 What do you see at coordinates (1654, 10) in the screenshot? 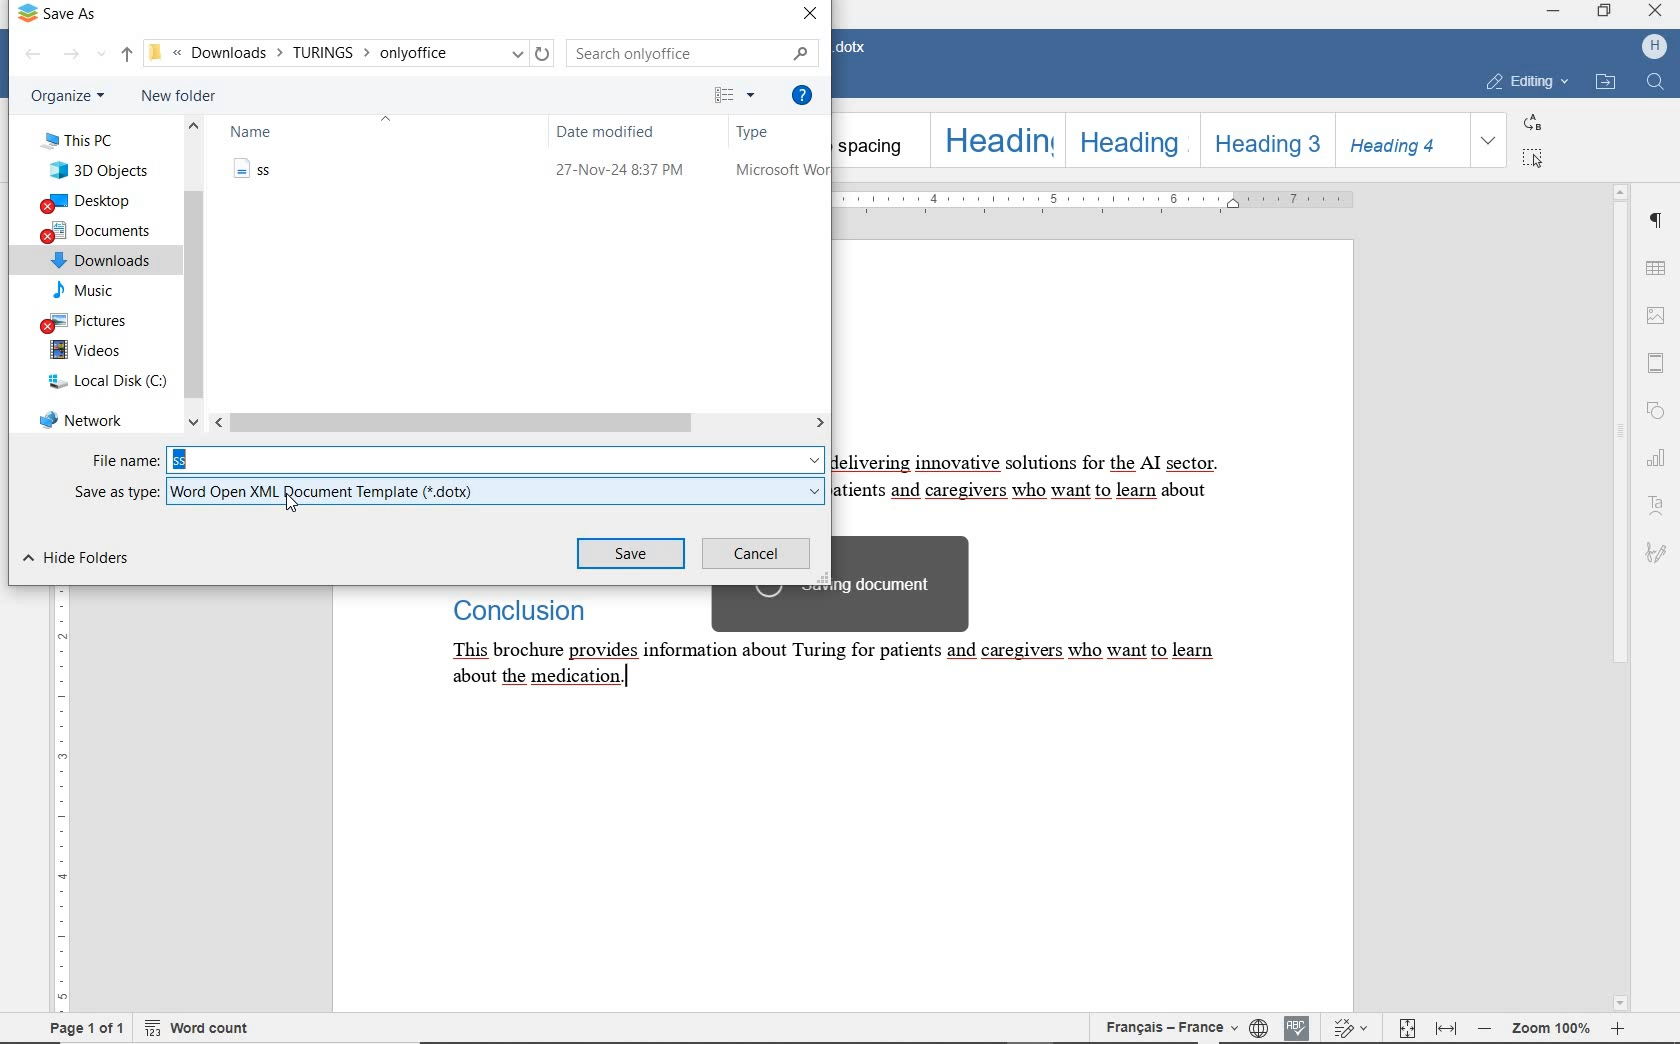
I see `close` at bounding box center [1654, 10].